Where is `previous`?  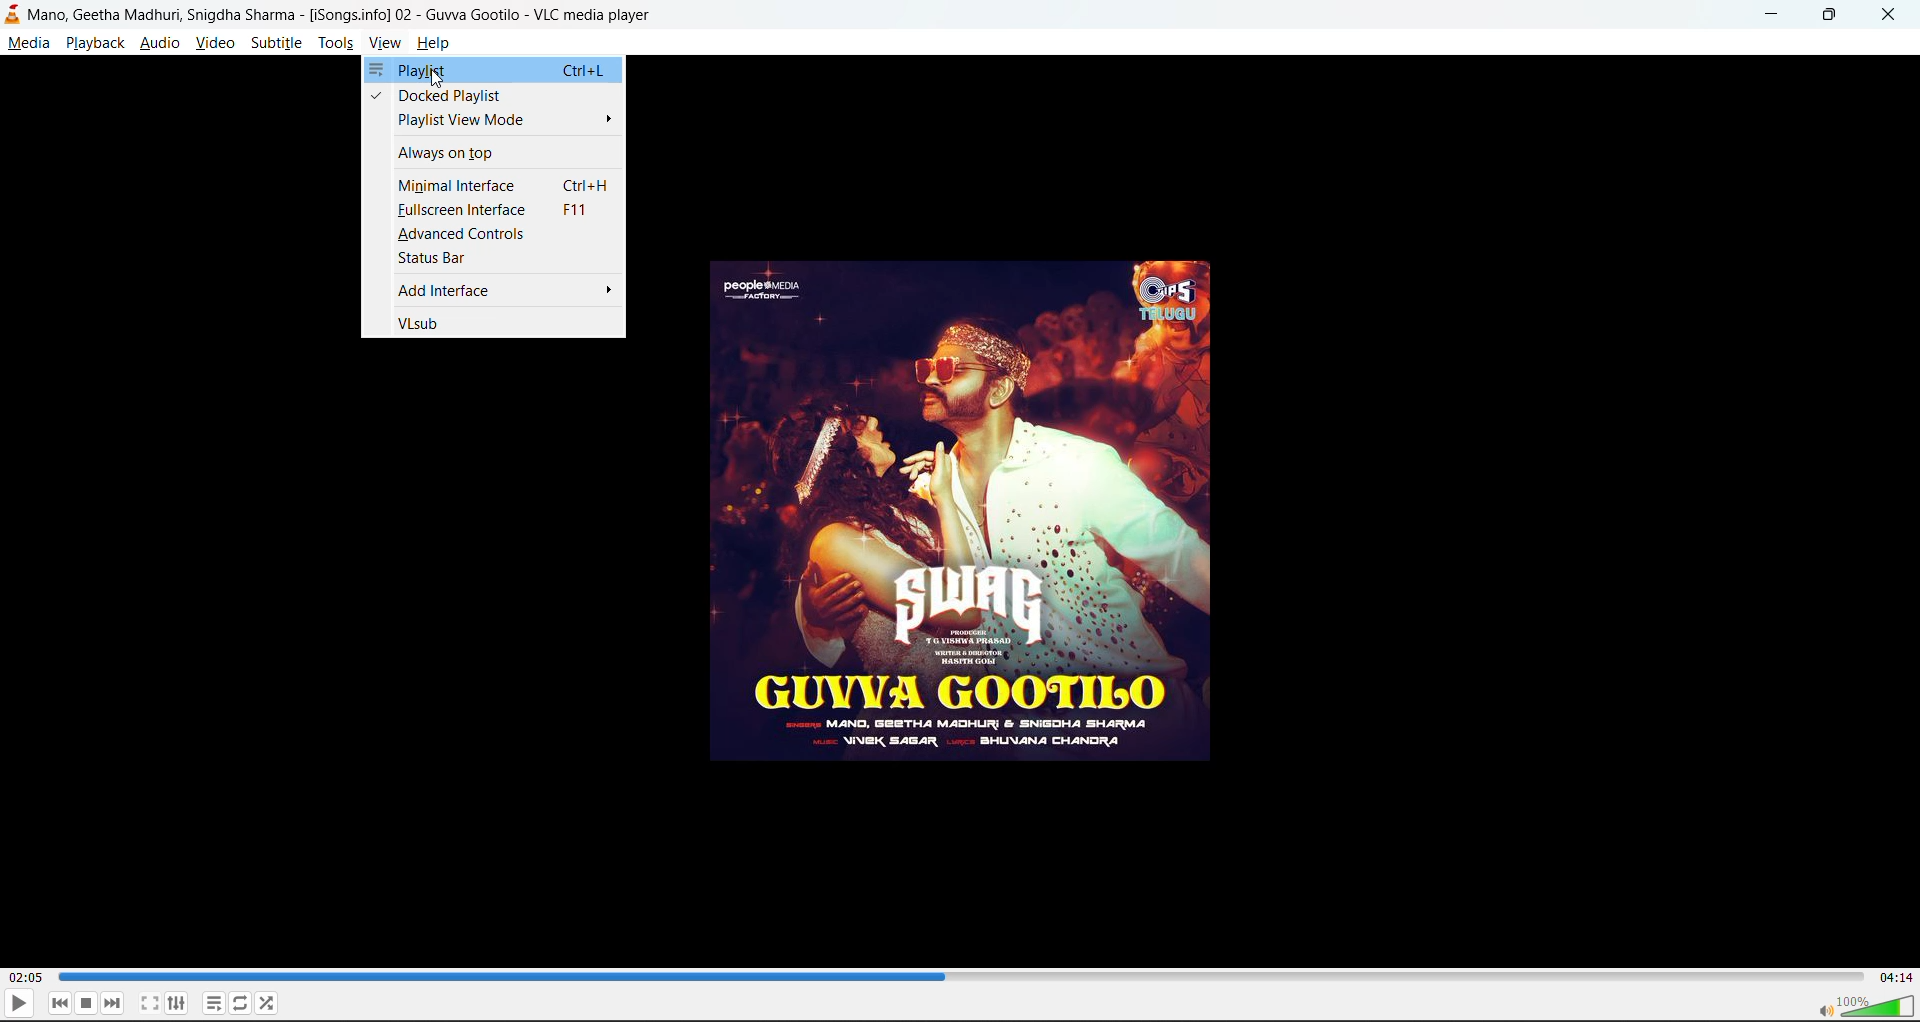
previous is located at coordinates (60, 1004).